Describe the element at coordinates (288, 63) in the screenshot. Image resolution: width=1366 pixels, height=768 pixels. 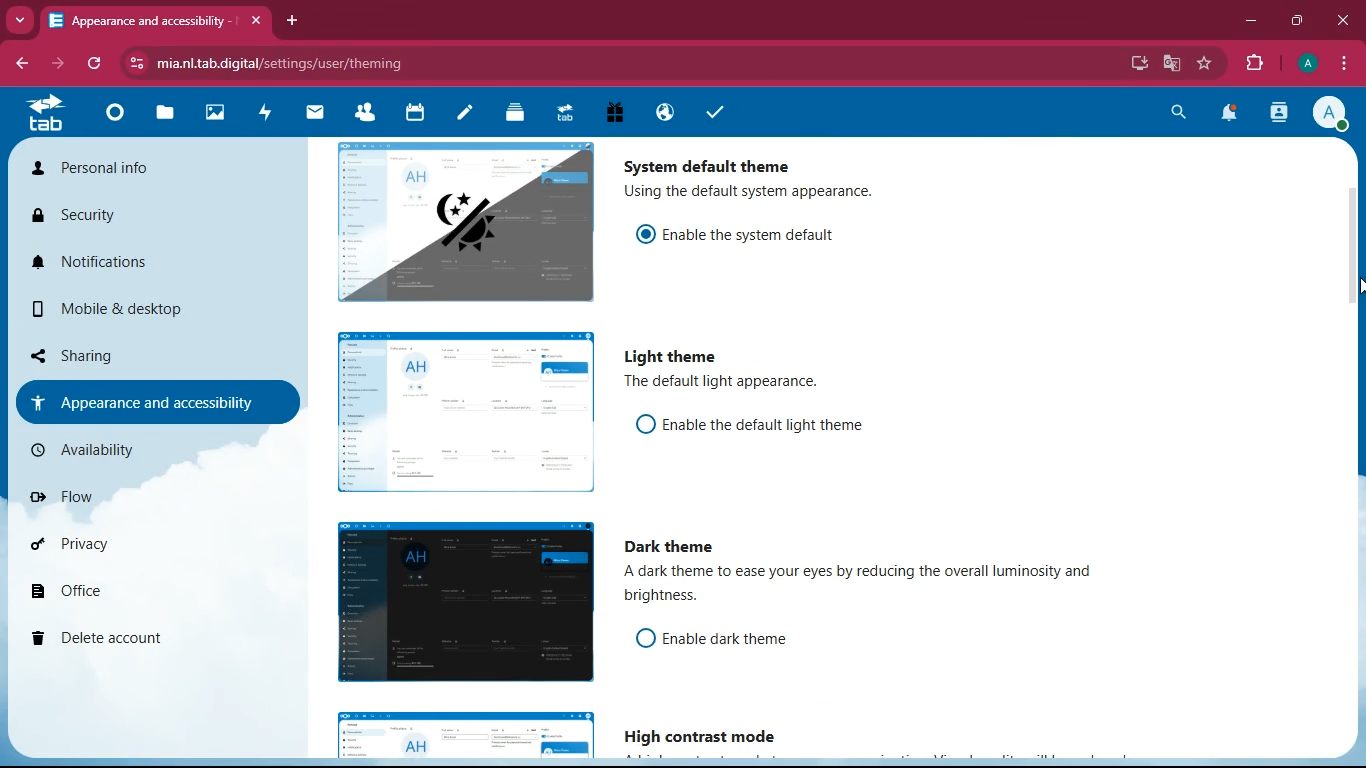
I see `url` at that location.